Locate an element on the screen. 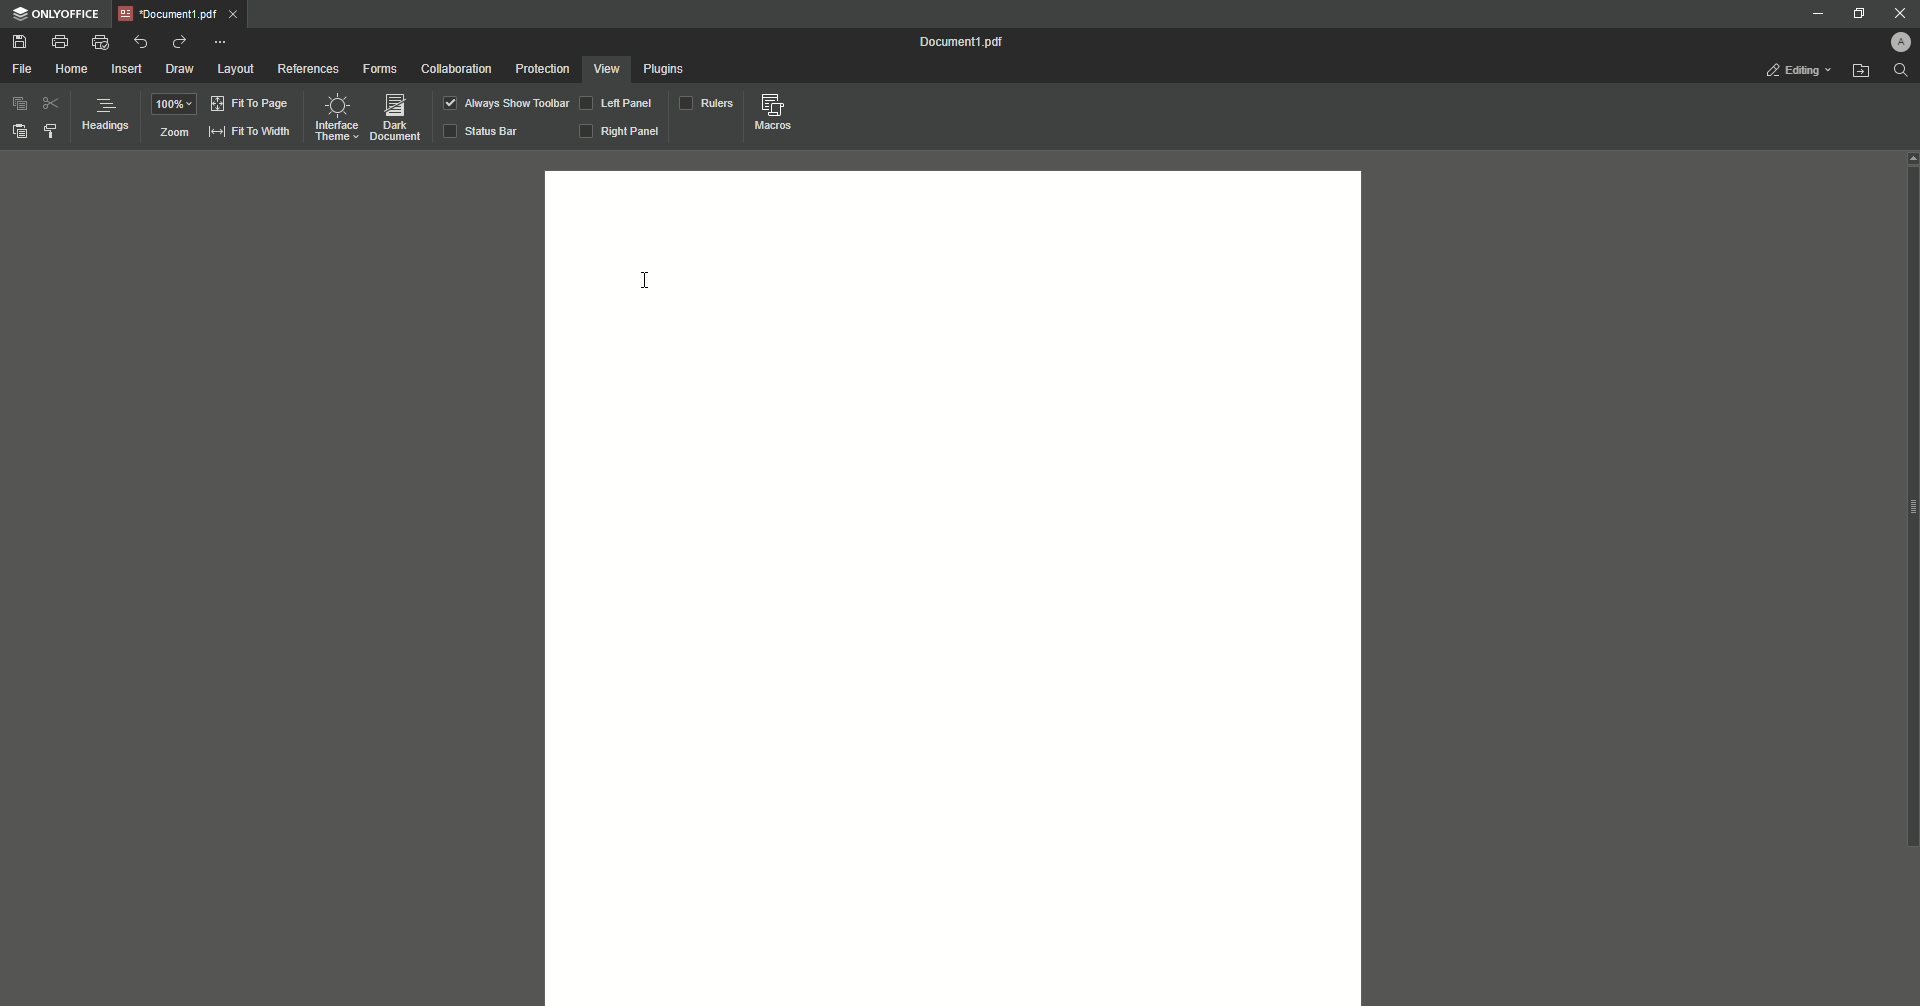 This screenshot has width=1920, height=1006. Editing is located at coordinates (1788, 68).